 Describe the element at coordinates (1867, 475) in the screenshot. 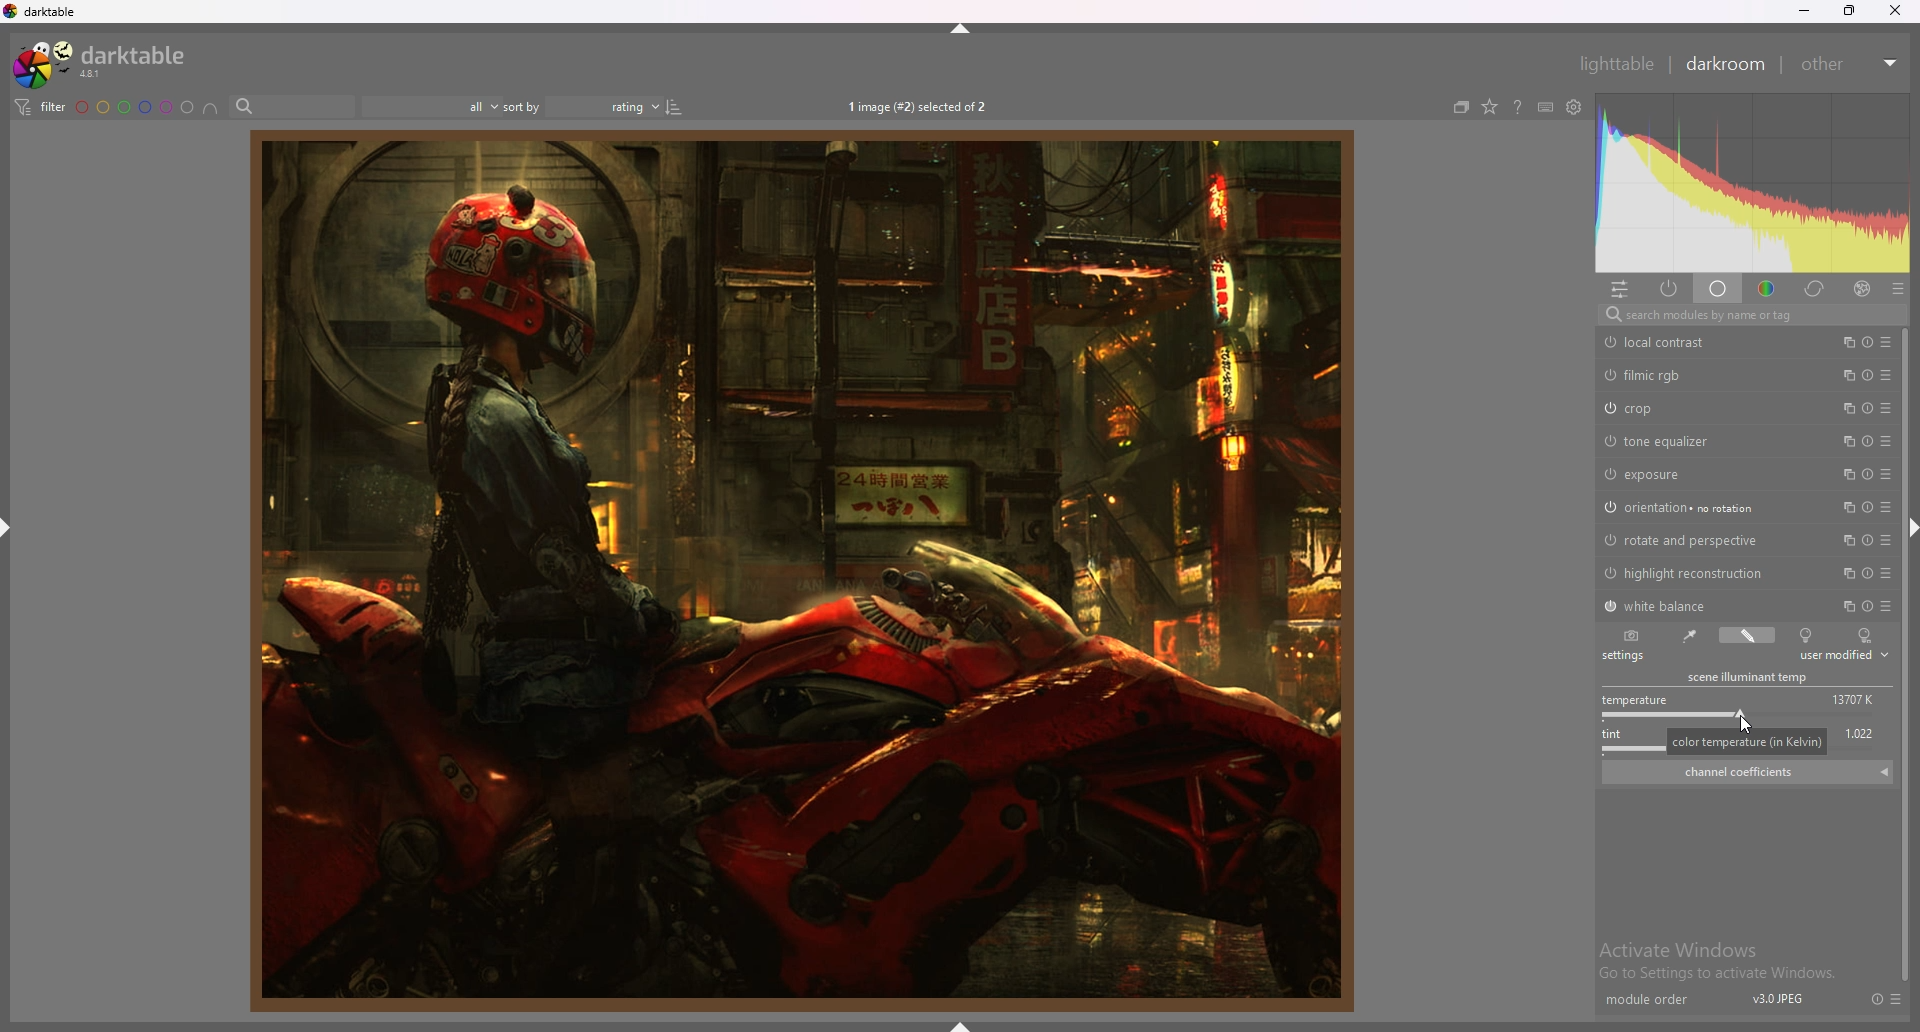

I see `reset` at that location.